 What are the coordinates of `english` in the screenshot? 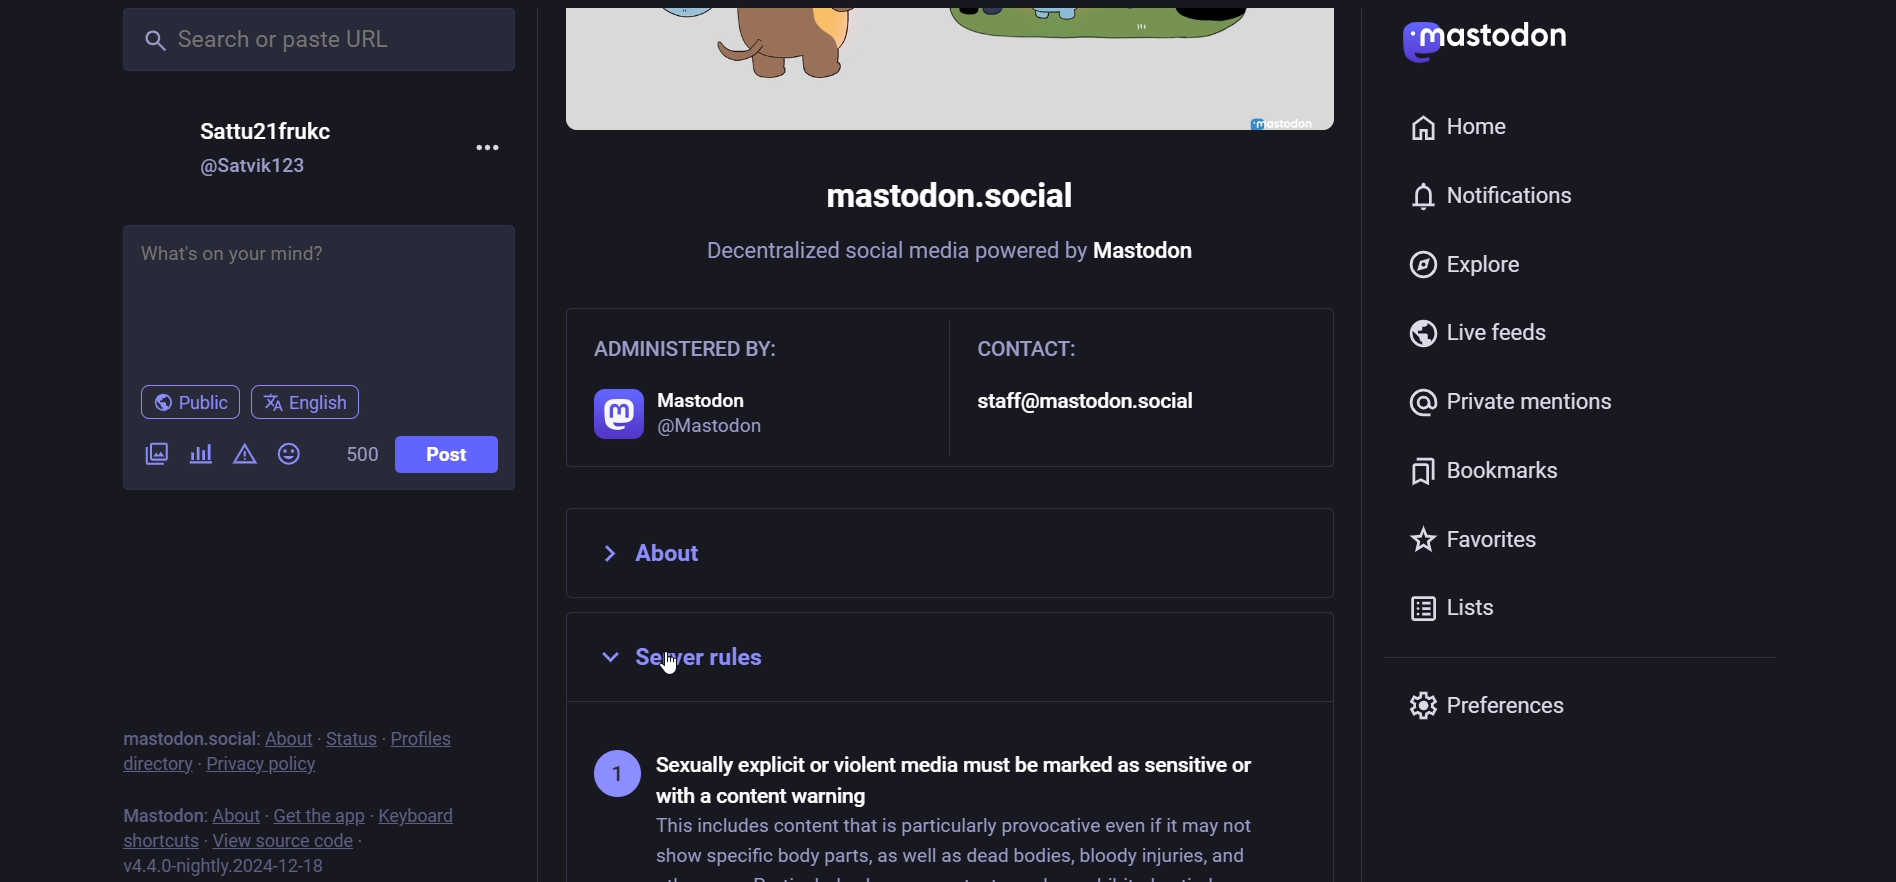 It's located at (309, 403).